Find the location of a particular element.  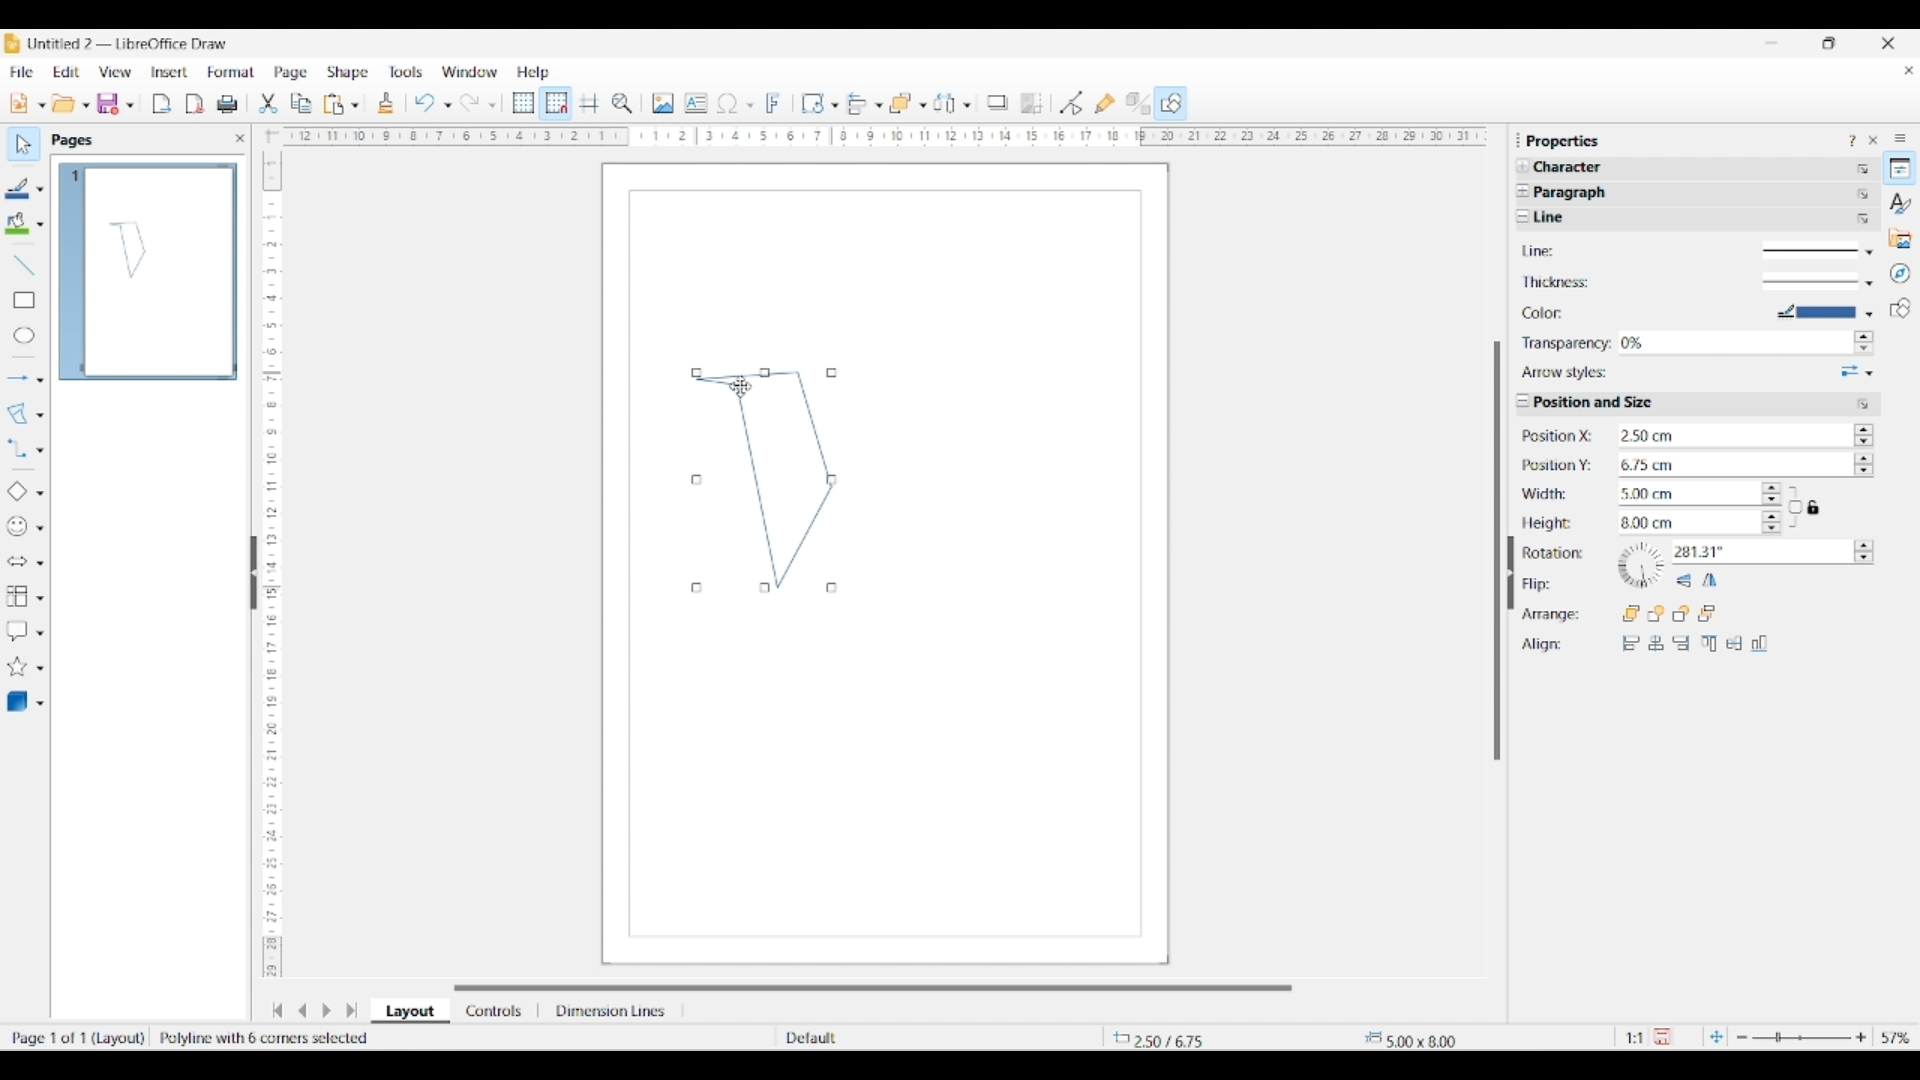

Slider to change zoom in/out is located at coordinates (1801, 1037).